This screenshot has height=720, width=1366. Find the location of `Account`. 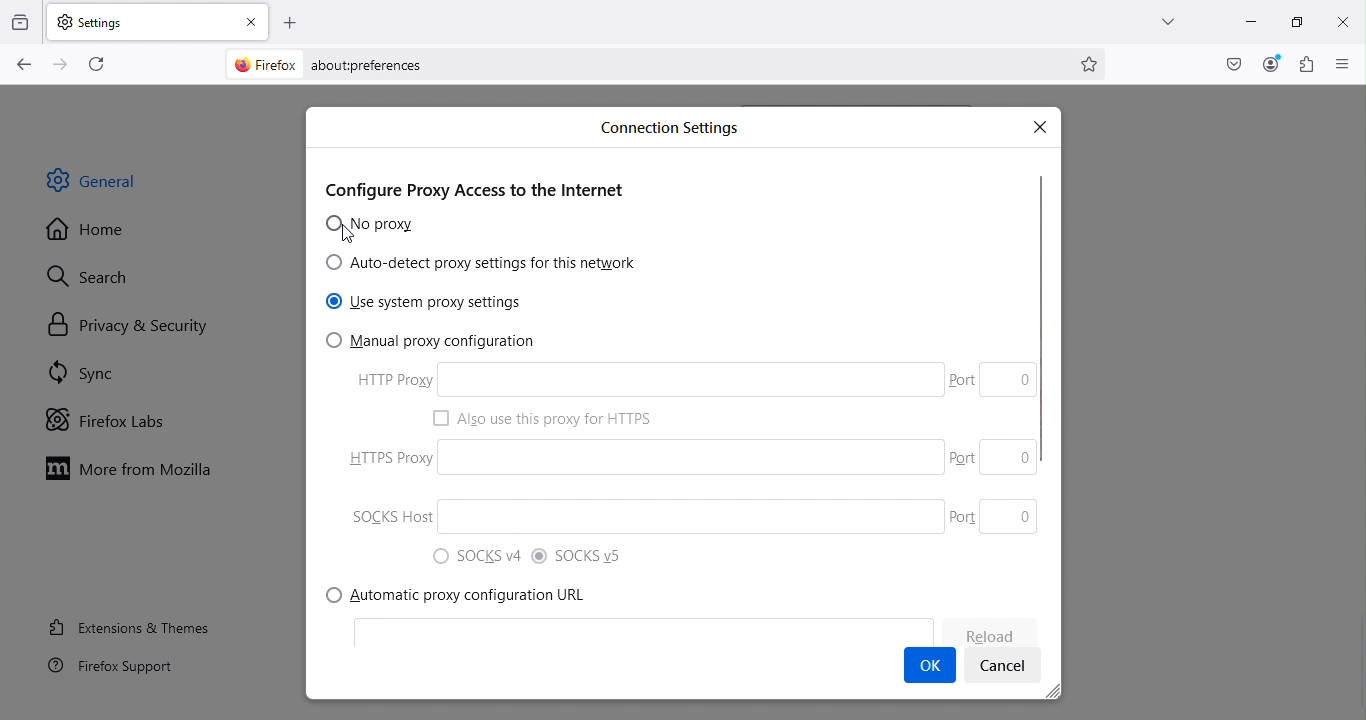

Account is located at coordinates (1272, 63).